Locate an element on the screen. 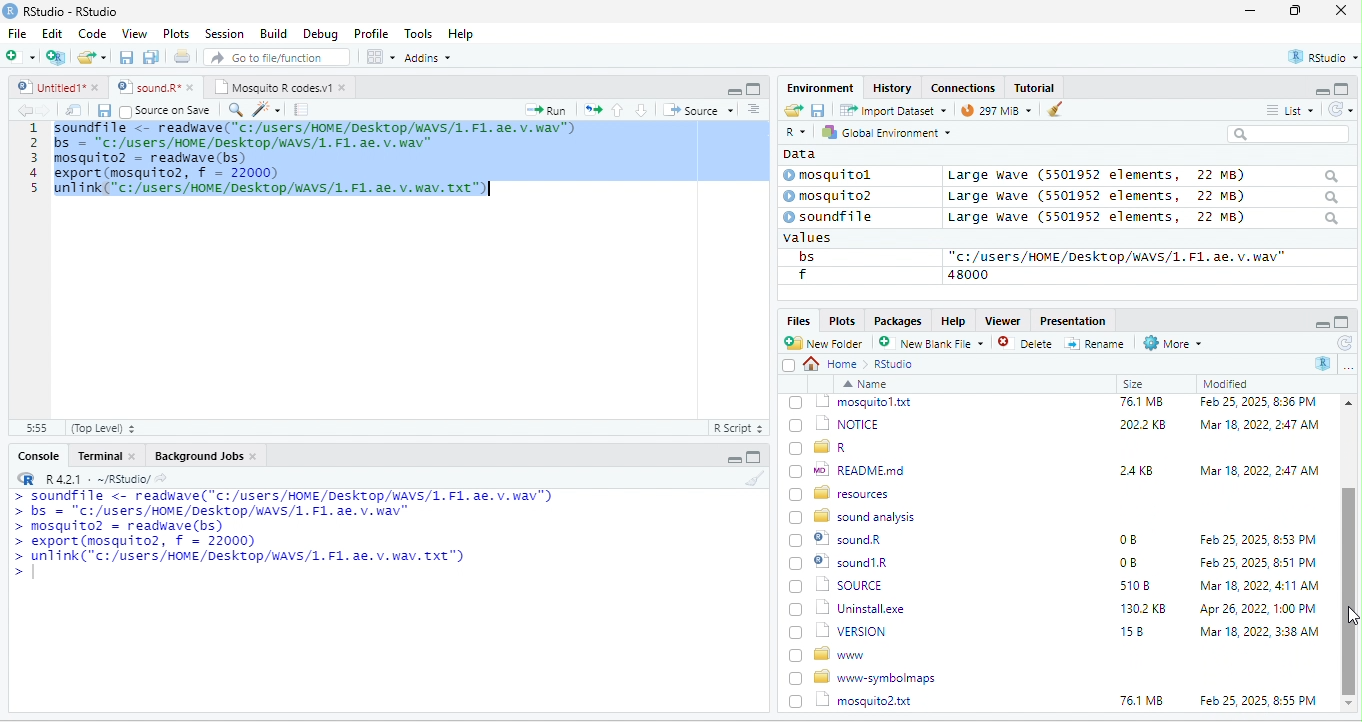 The image size is (1362, 722). values is located at coordinates (818, 238).